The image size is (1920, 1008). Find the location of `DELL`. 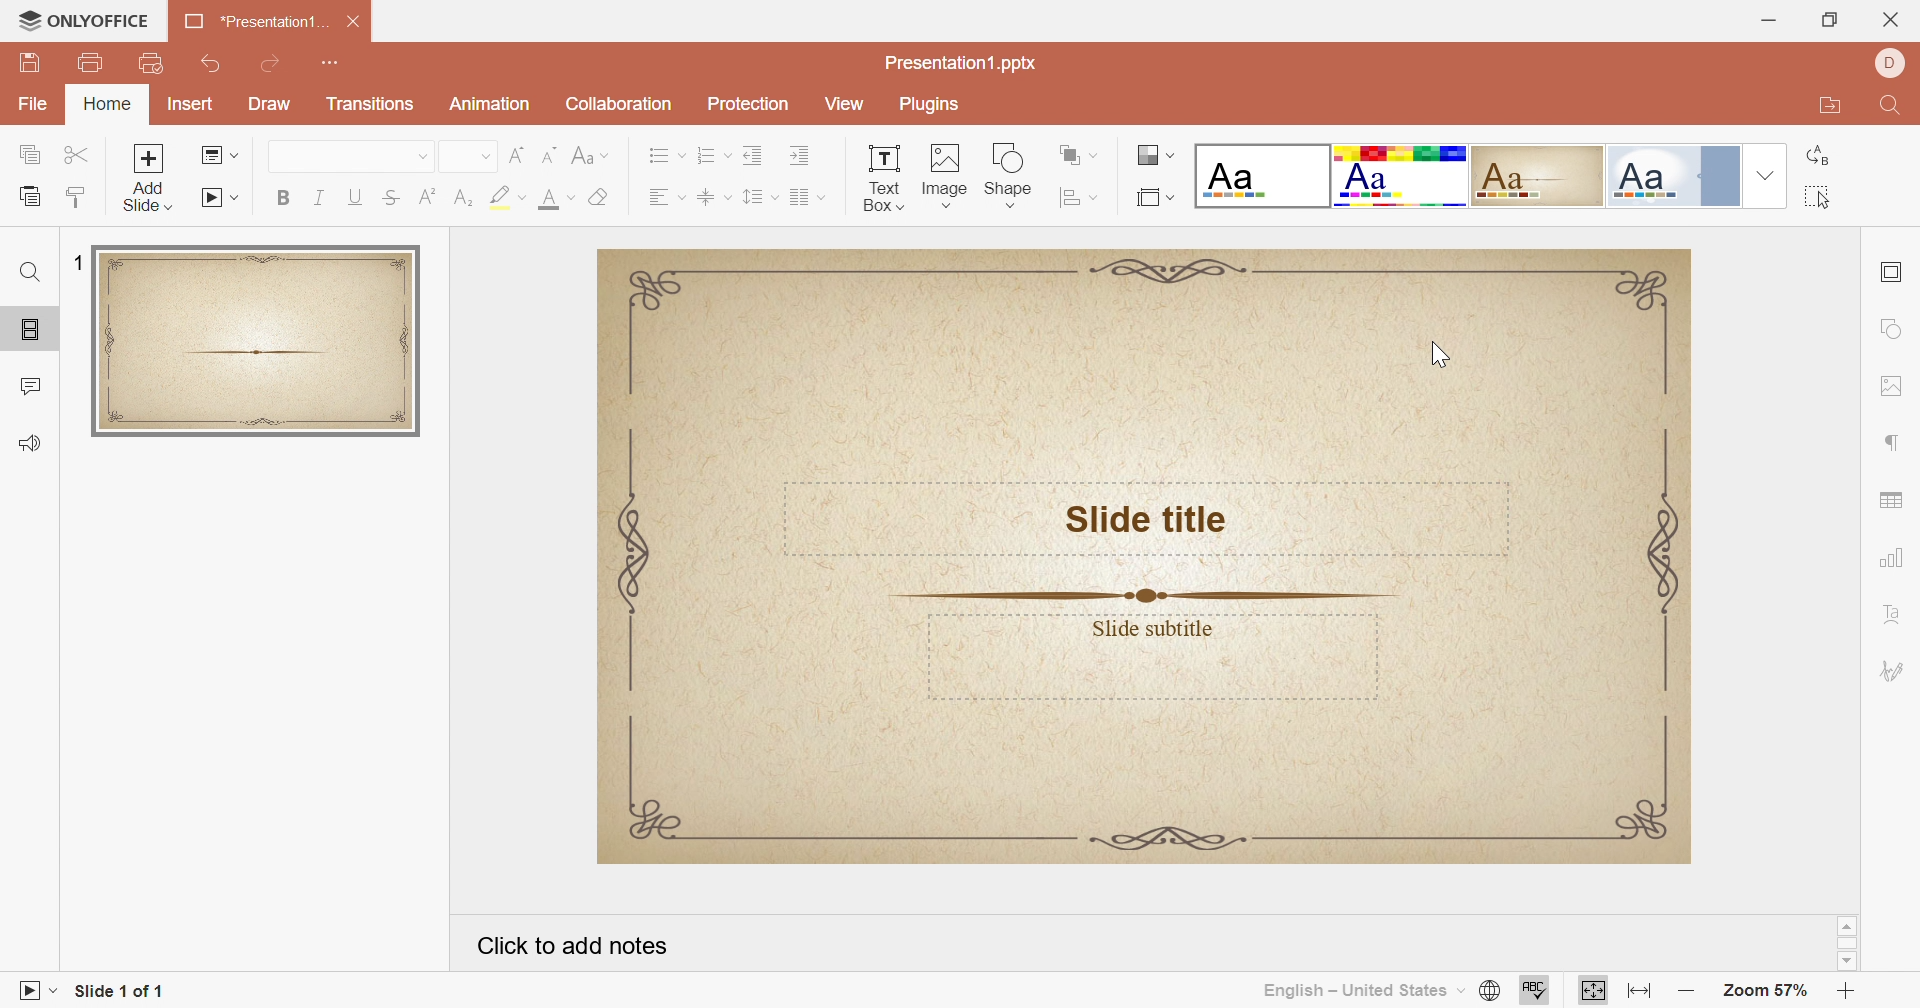

DELL is located at coordinates (1895, 63).